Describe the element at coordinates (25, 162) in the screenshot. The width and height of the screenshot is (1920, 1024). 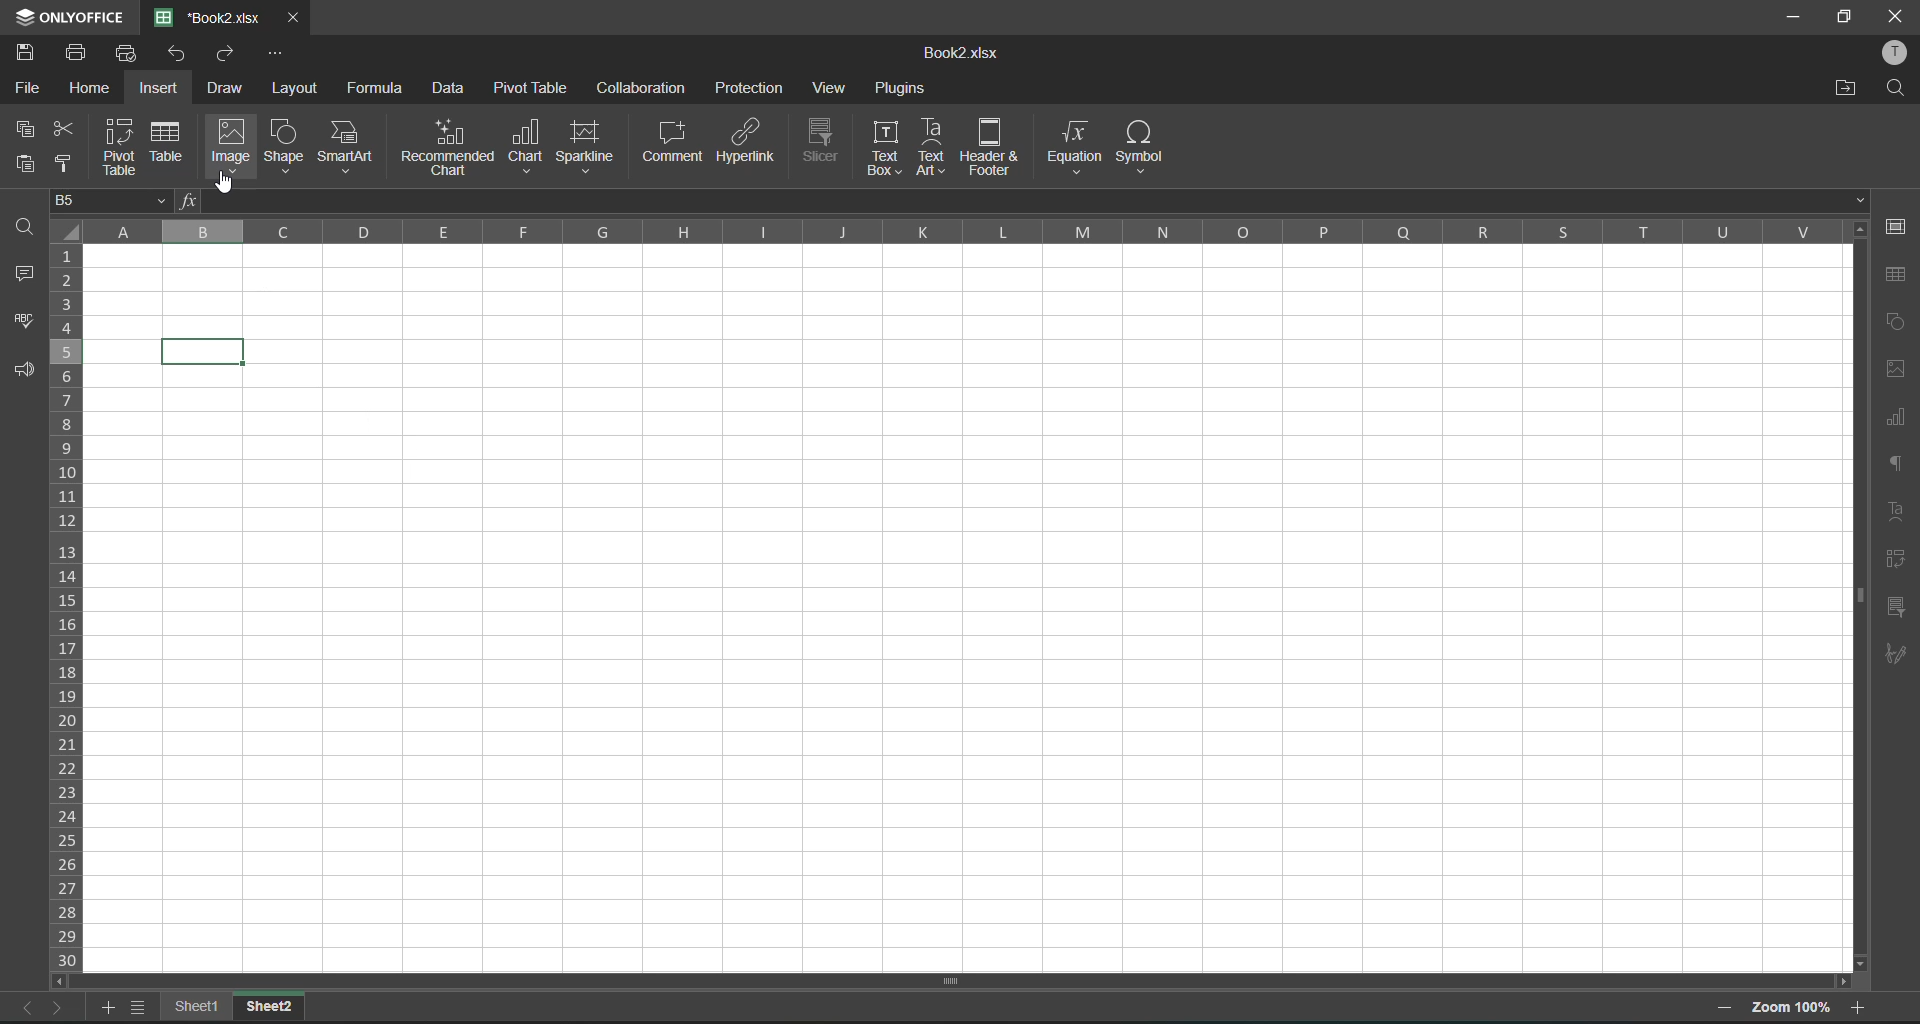
I see `paste` at that location.